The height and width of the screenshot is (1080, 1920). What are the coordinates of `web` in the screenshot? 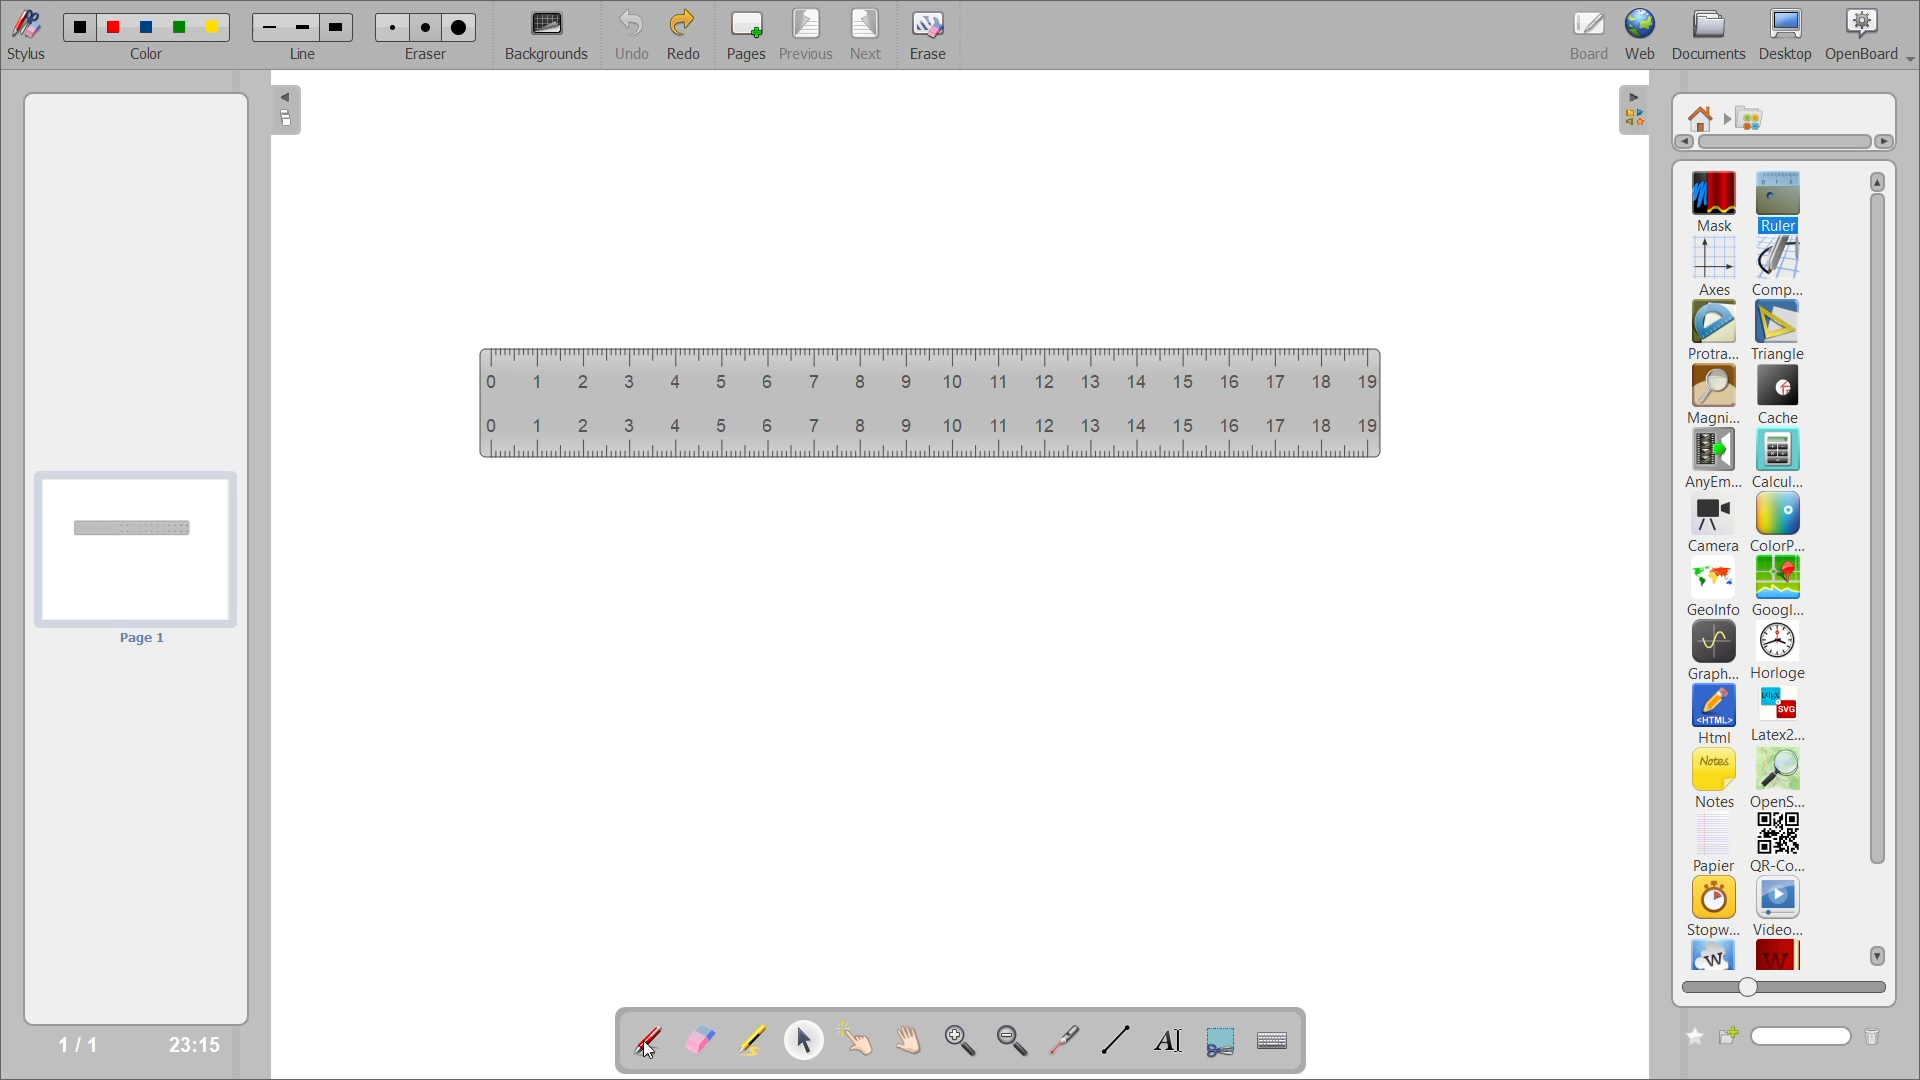 It's located at (1643, 33).